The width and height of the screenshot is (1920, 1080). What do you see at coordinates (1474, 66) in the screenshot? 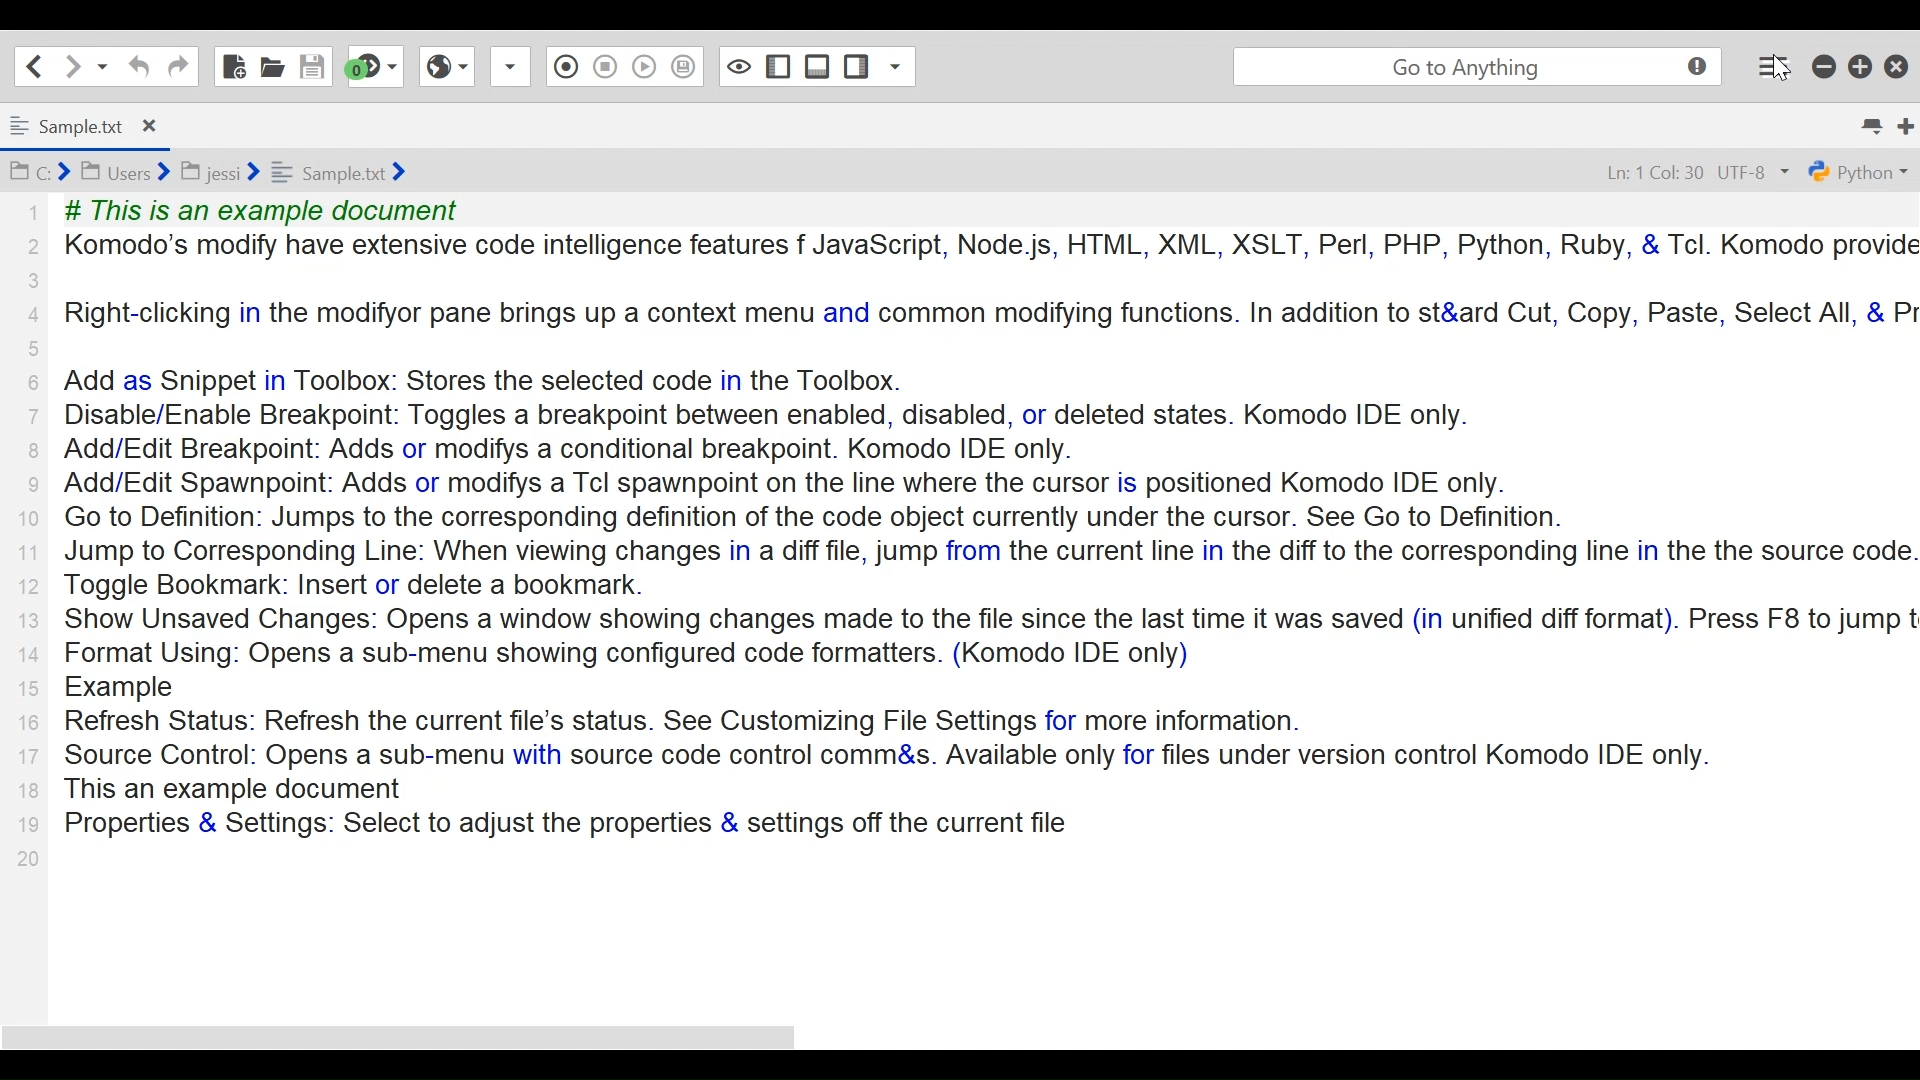
I see `go to anything` at bounding box center [1474, 66].